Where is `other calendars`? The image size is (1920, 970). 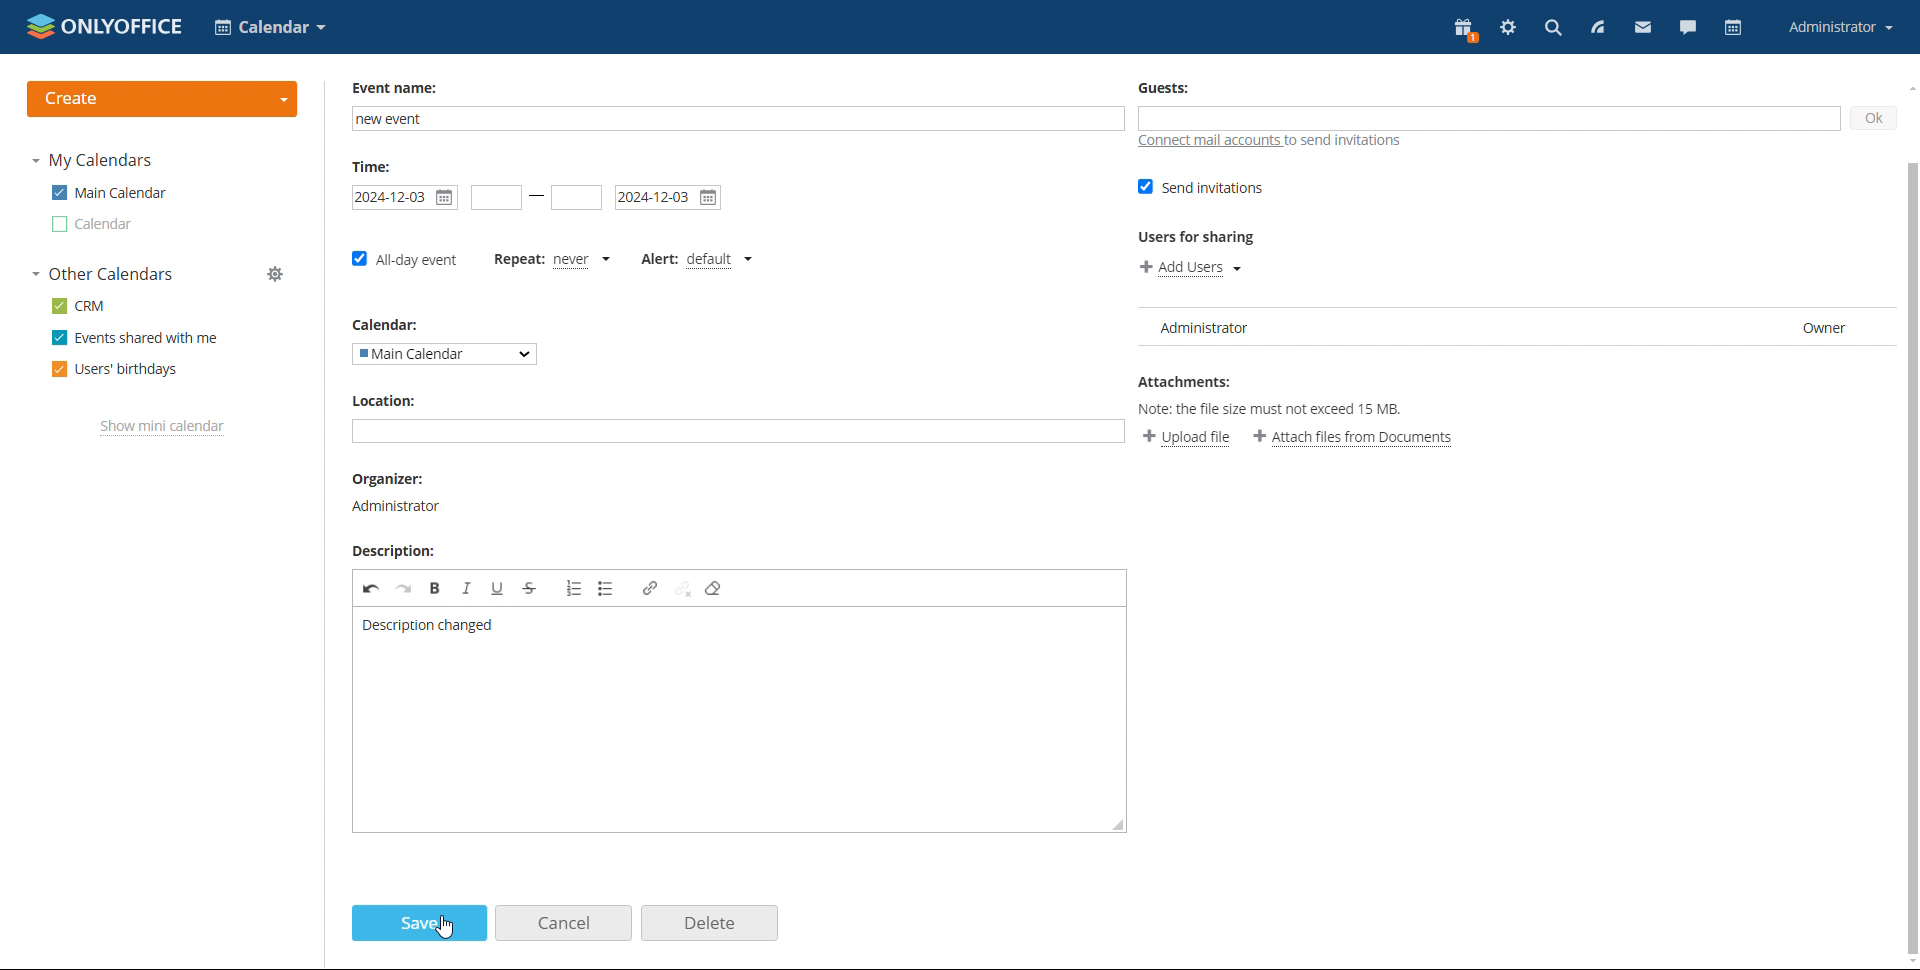 other calendars is located at coordinates (101, 274).